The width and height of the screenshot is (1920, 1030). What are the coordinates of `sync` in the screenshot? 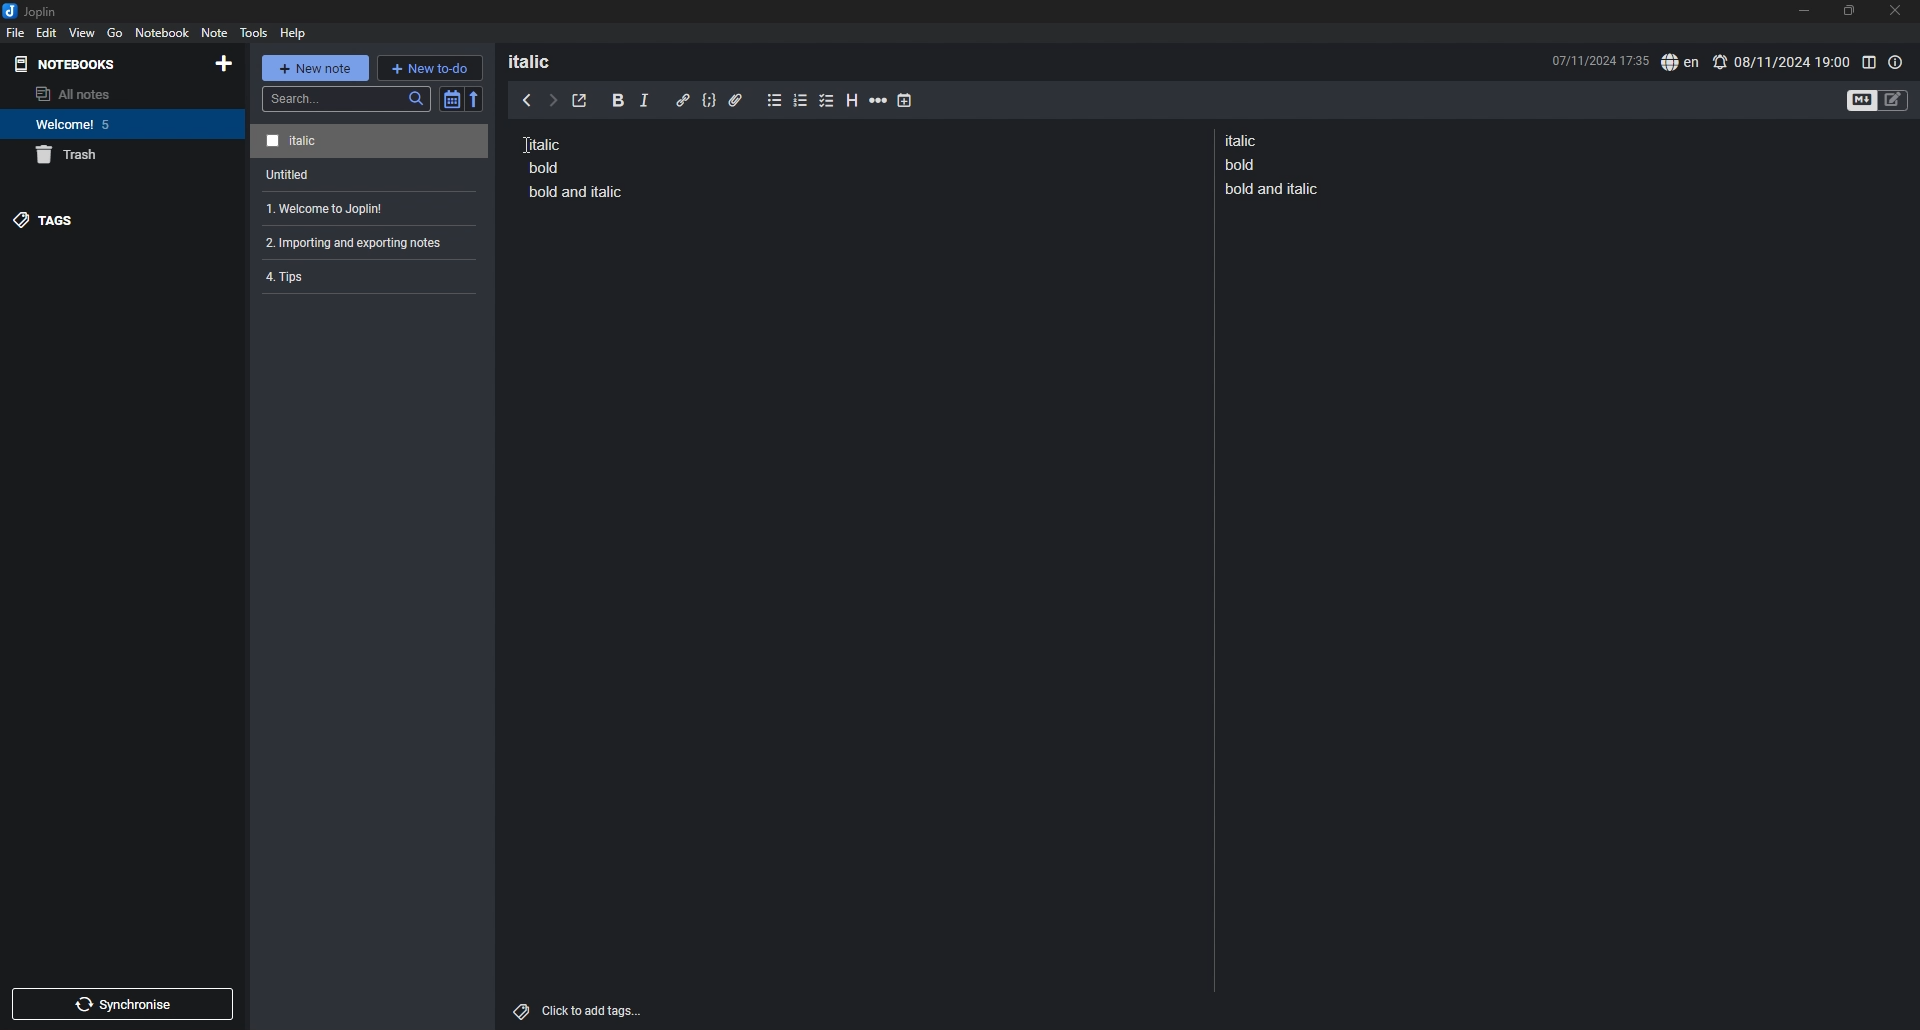 It's located at (124, 1004).